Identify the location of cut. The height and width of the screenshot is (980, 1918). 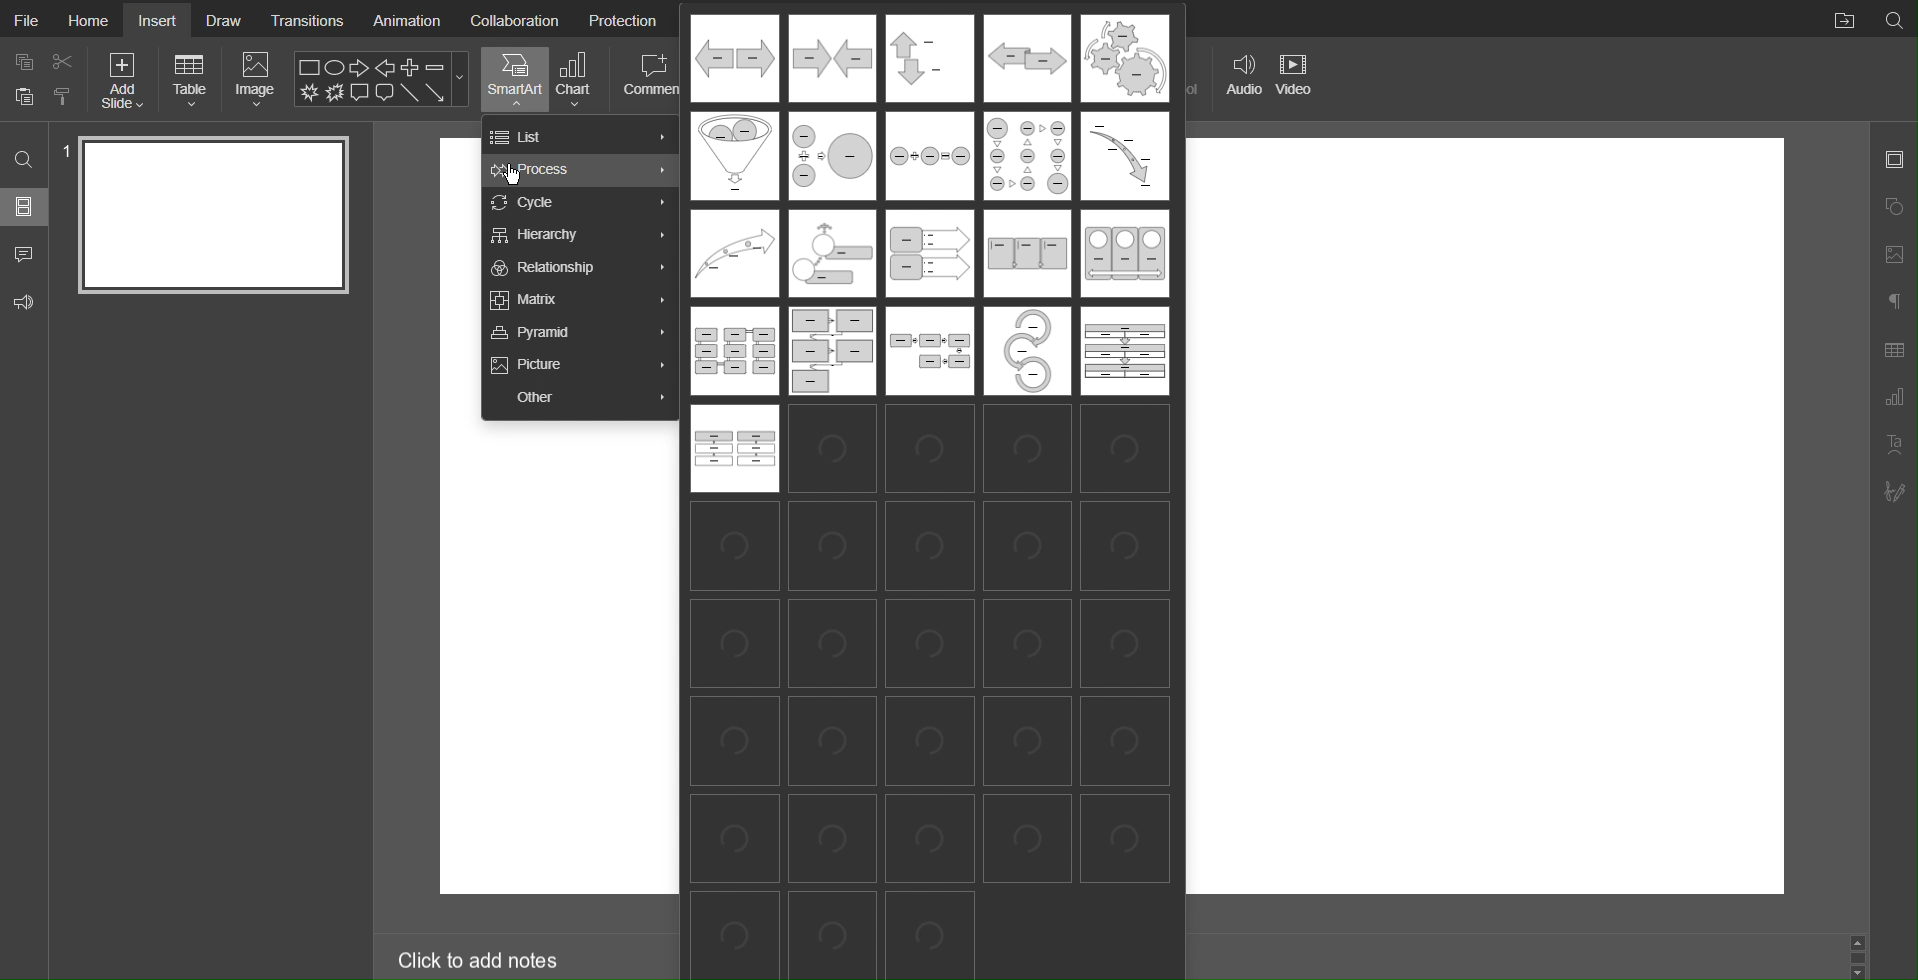
(64, 60).